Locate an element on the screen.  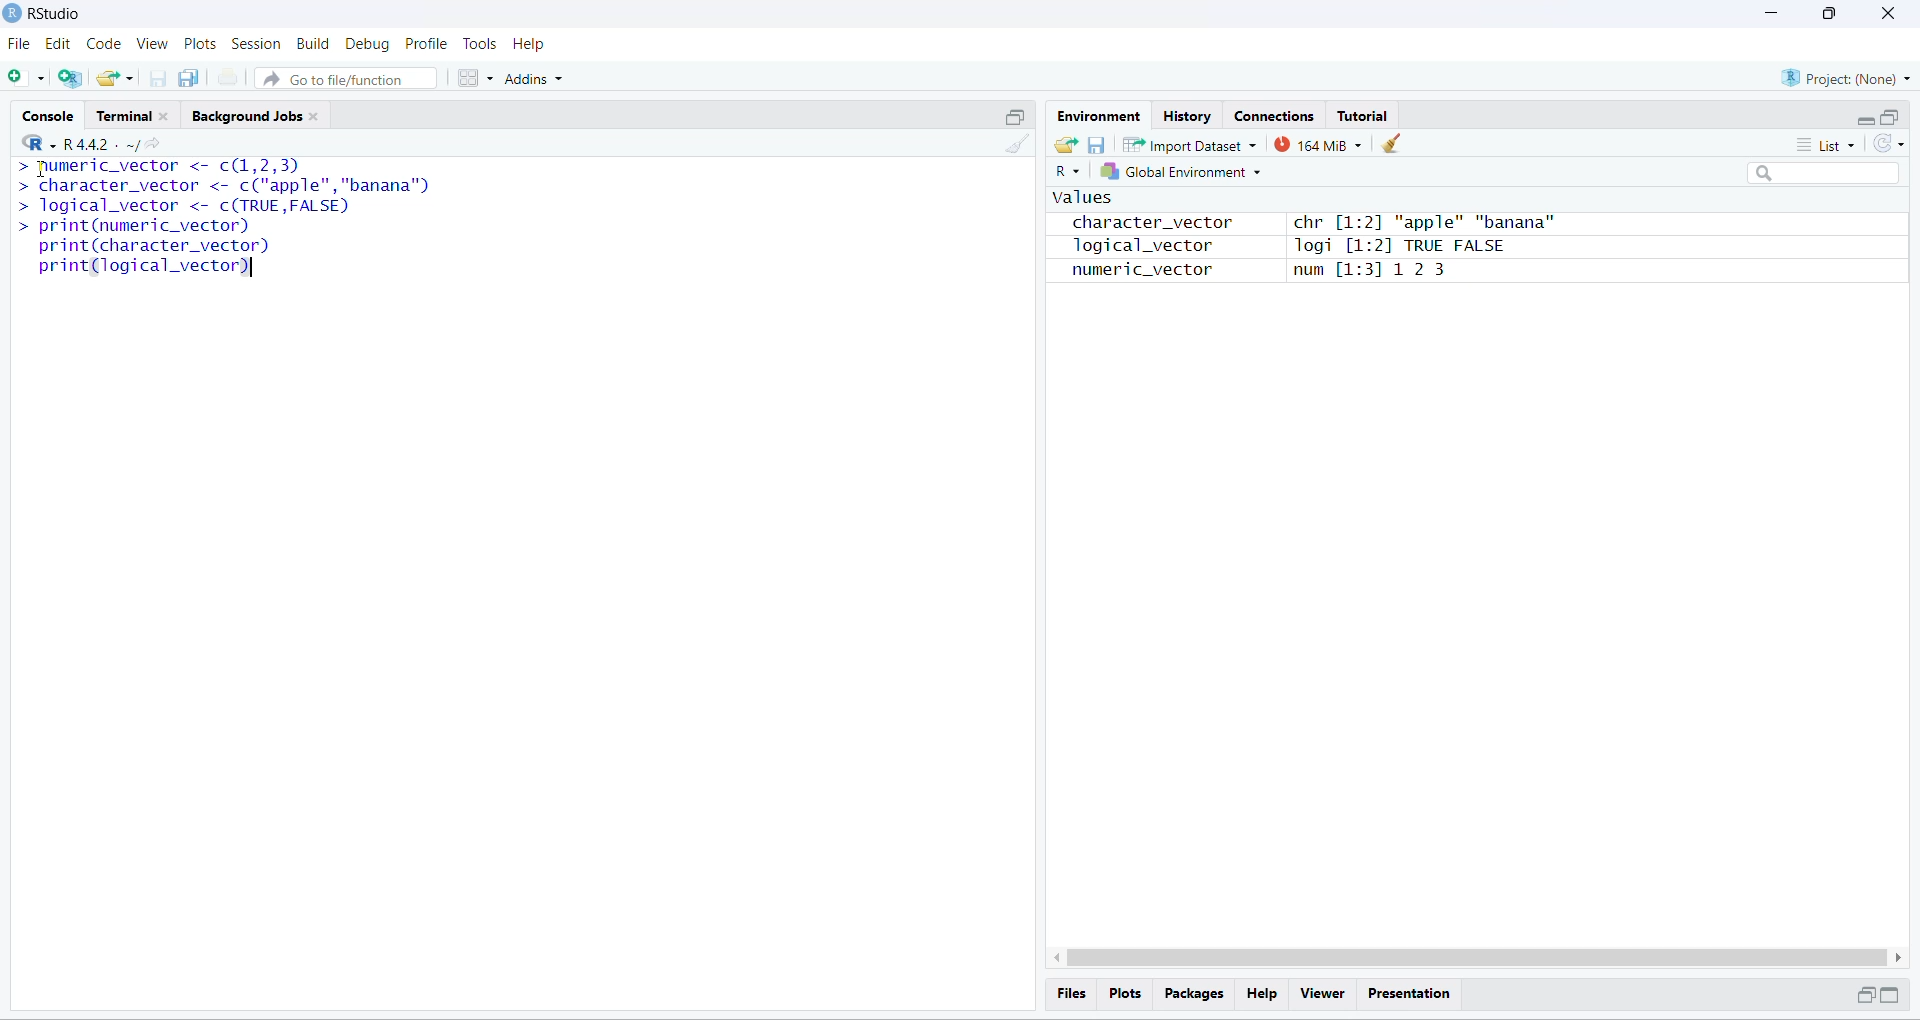
maximize is located at coordinates (1015, 116).